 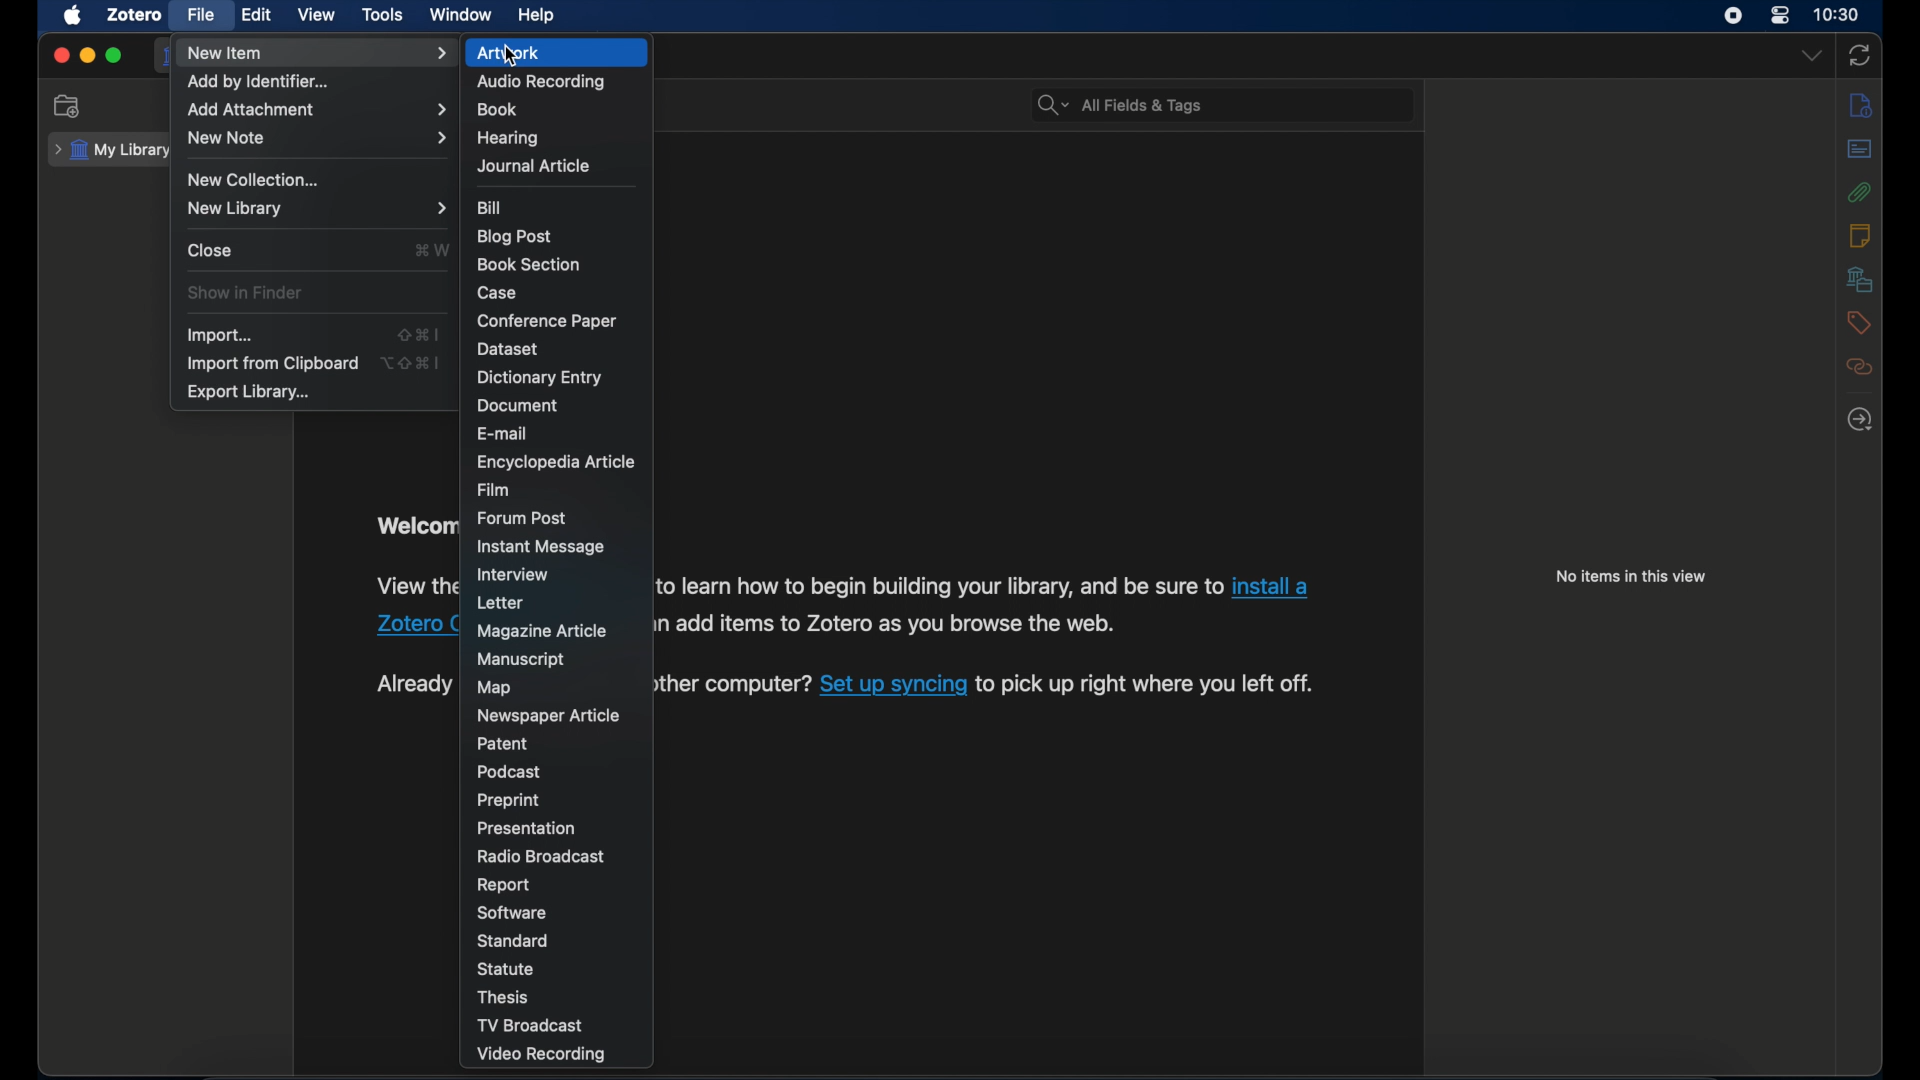 I want to click on journal article, so click(x=533, y=165).